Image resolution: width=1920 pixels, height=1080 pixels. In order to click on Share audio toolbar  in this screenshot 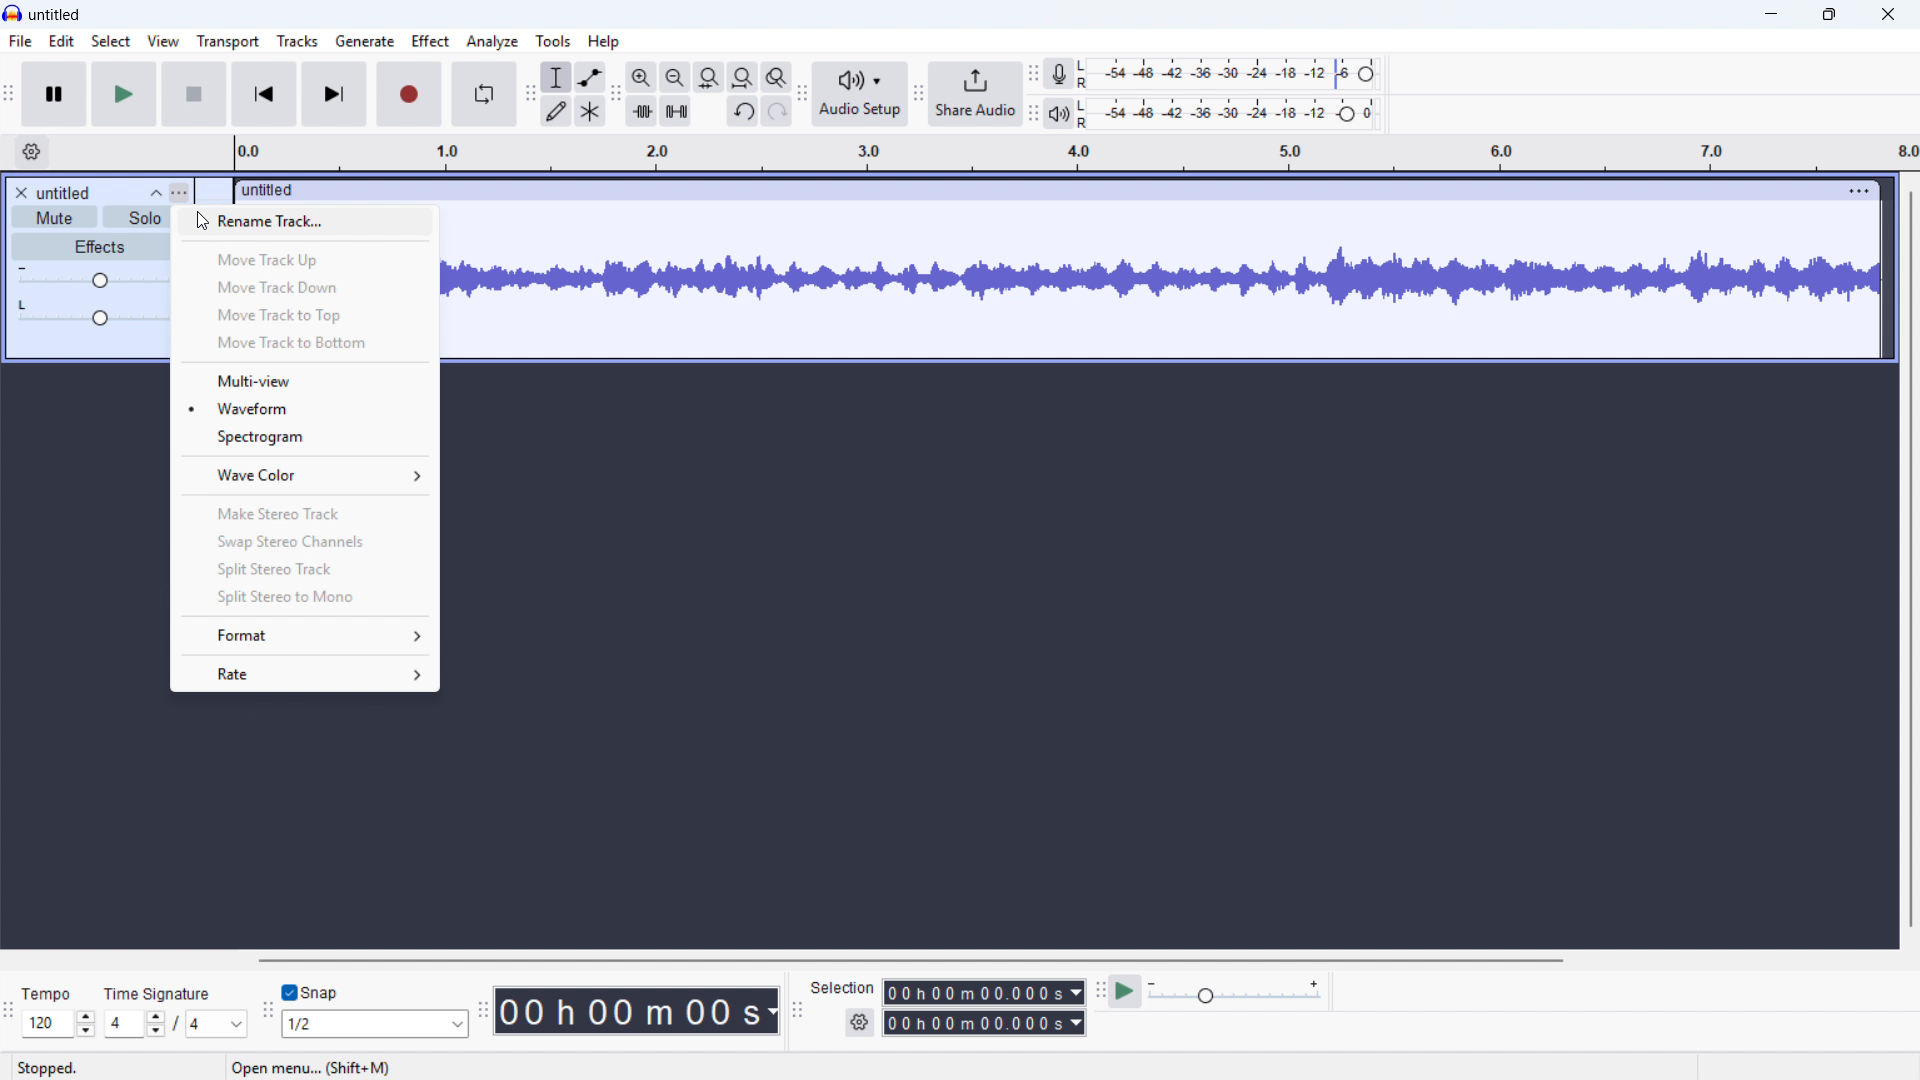, I will do `click(917, 96)`.